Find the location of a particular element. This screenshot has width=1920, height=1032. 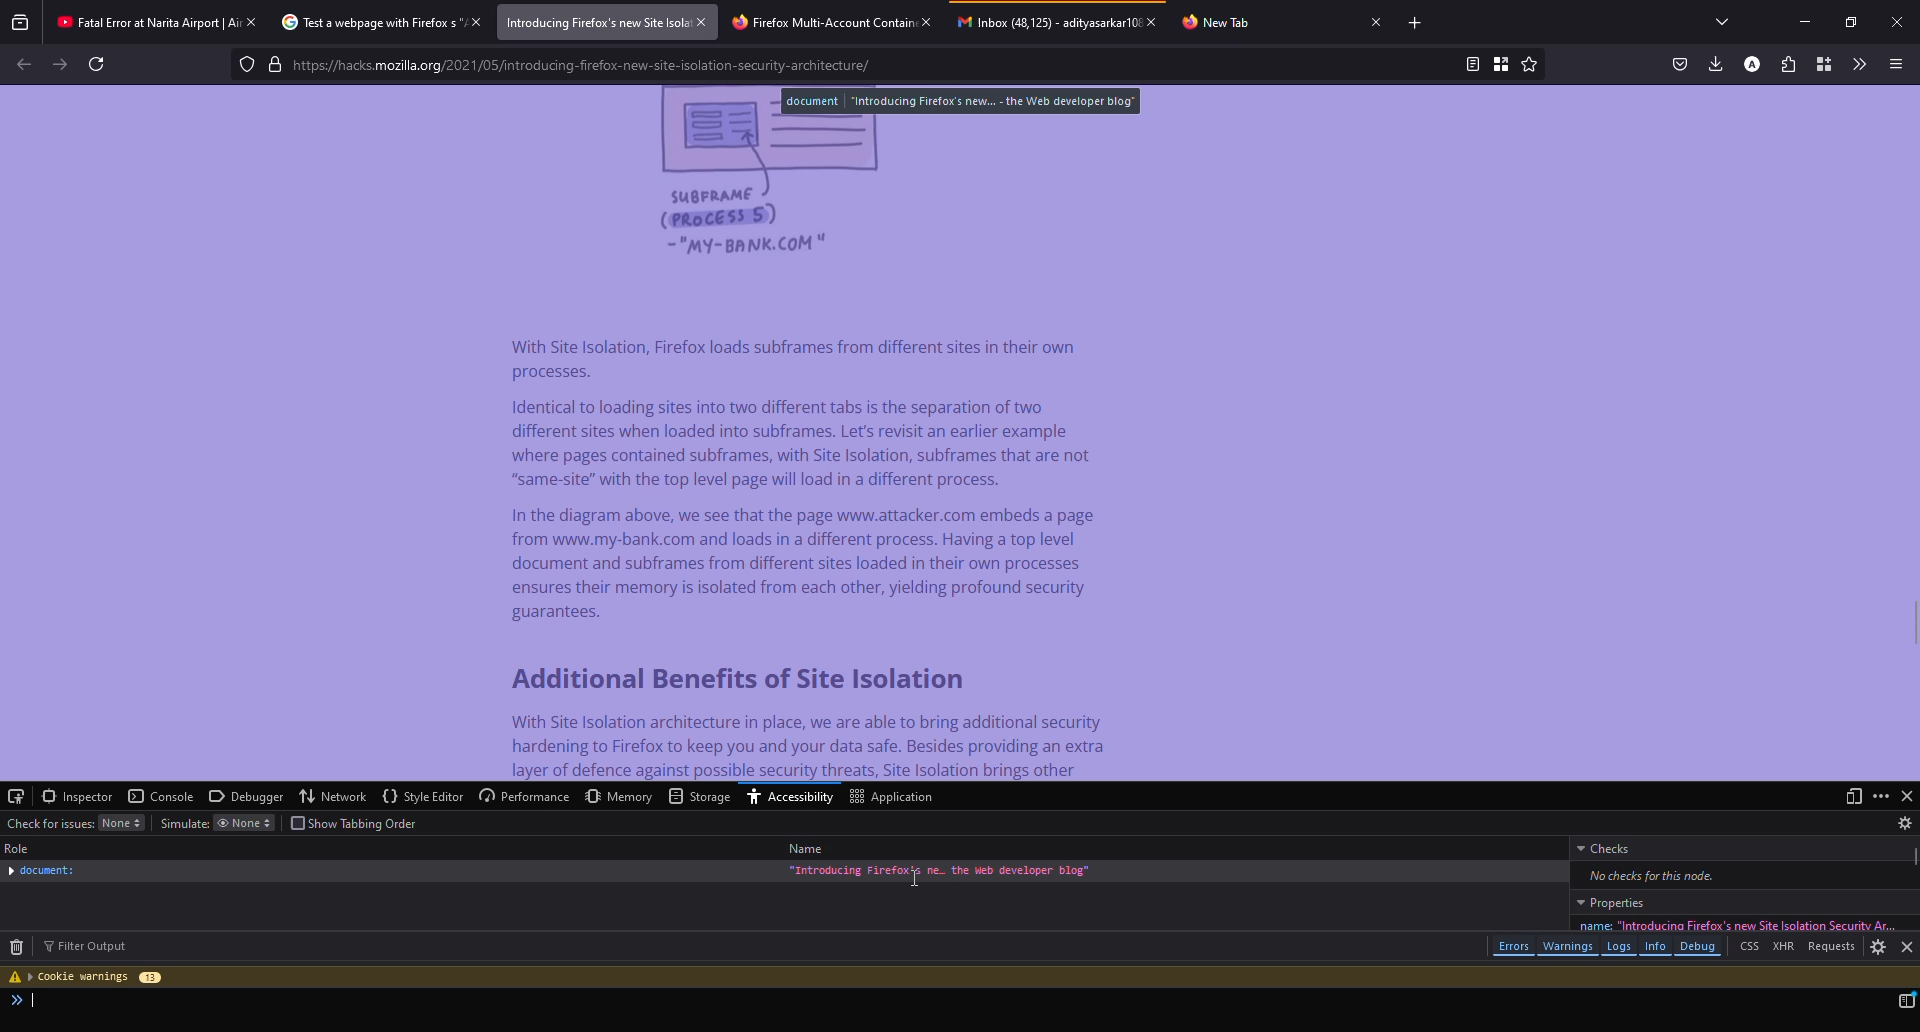

Introducing Firefox's new Site Isola is located at coordinates (593, 23).